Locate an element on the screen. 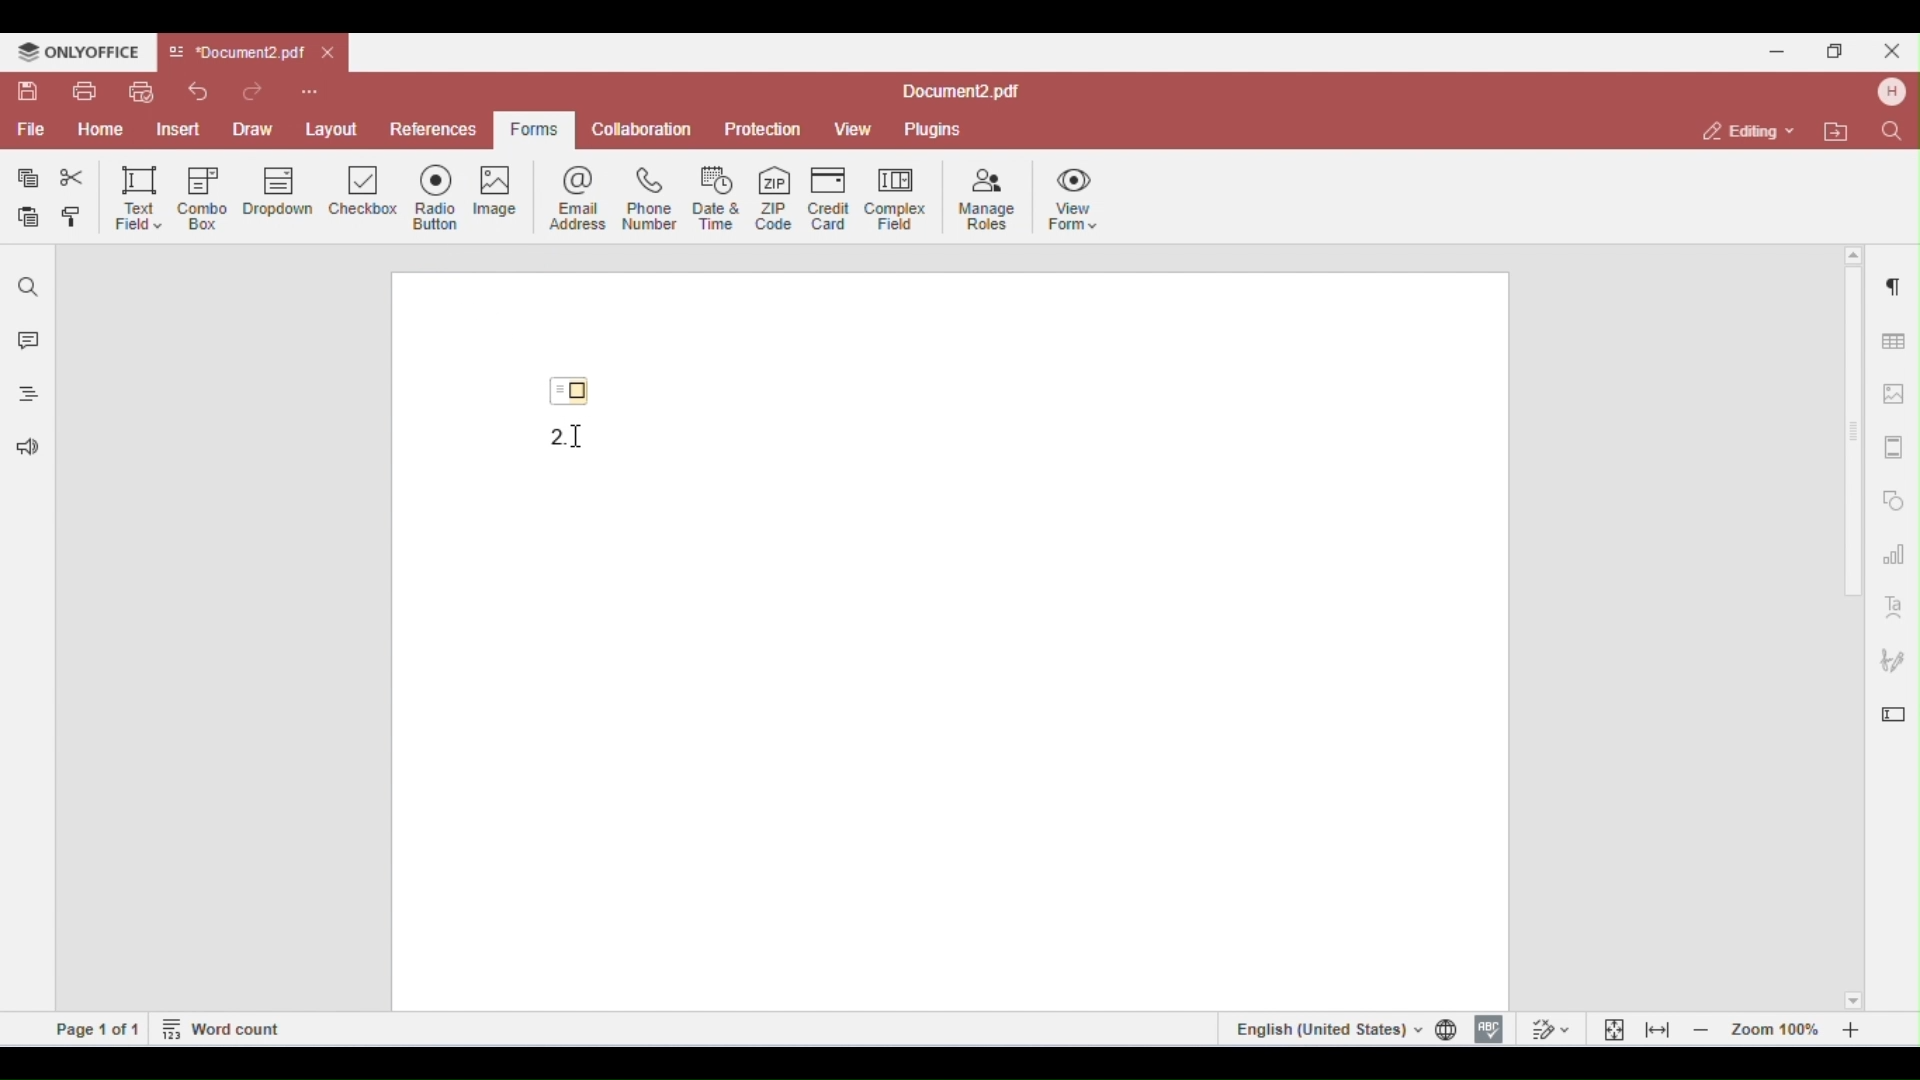  maximize is located at coordinates (1840, 50).